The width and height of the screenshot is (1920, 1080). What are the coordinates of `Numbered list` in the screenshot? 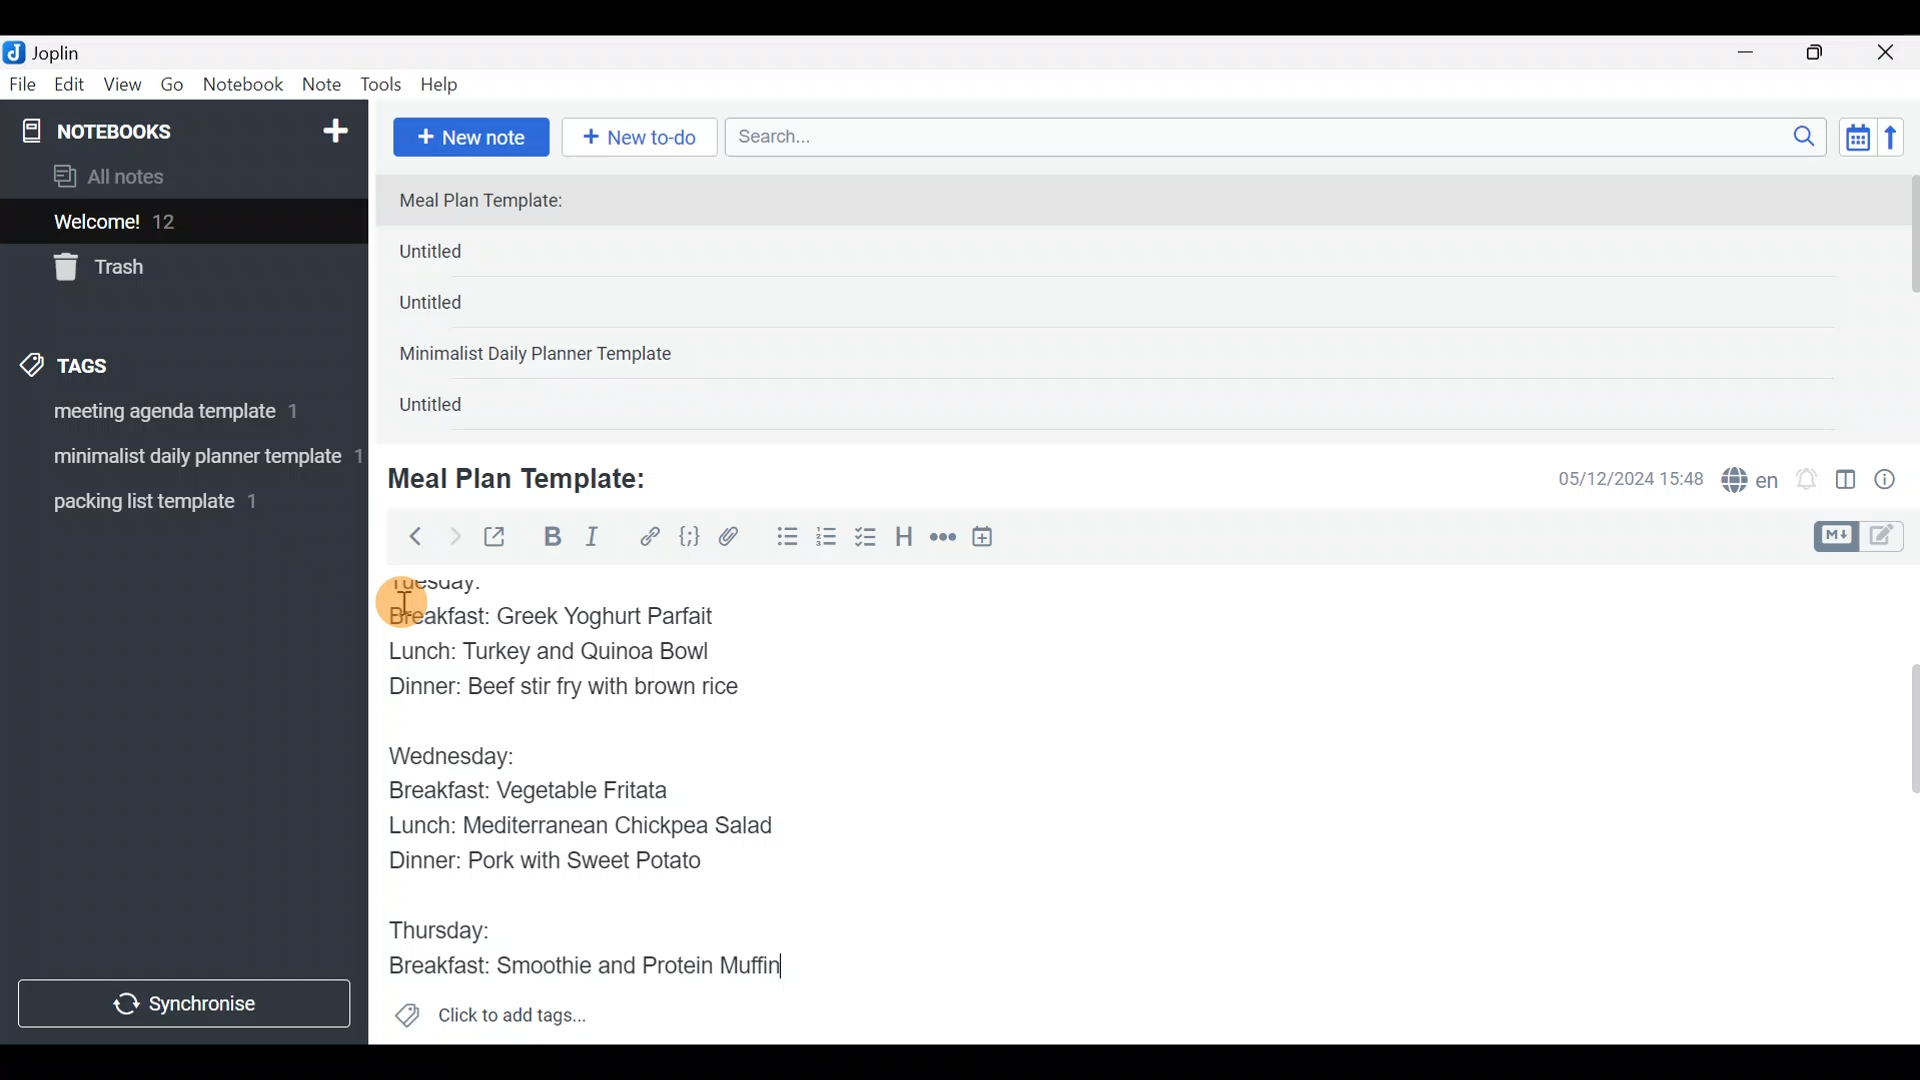 It's located at (827, 541).